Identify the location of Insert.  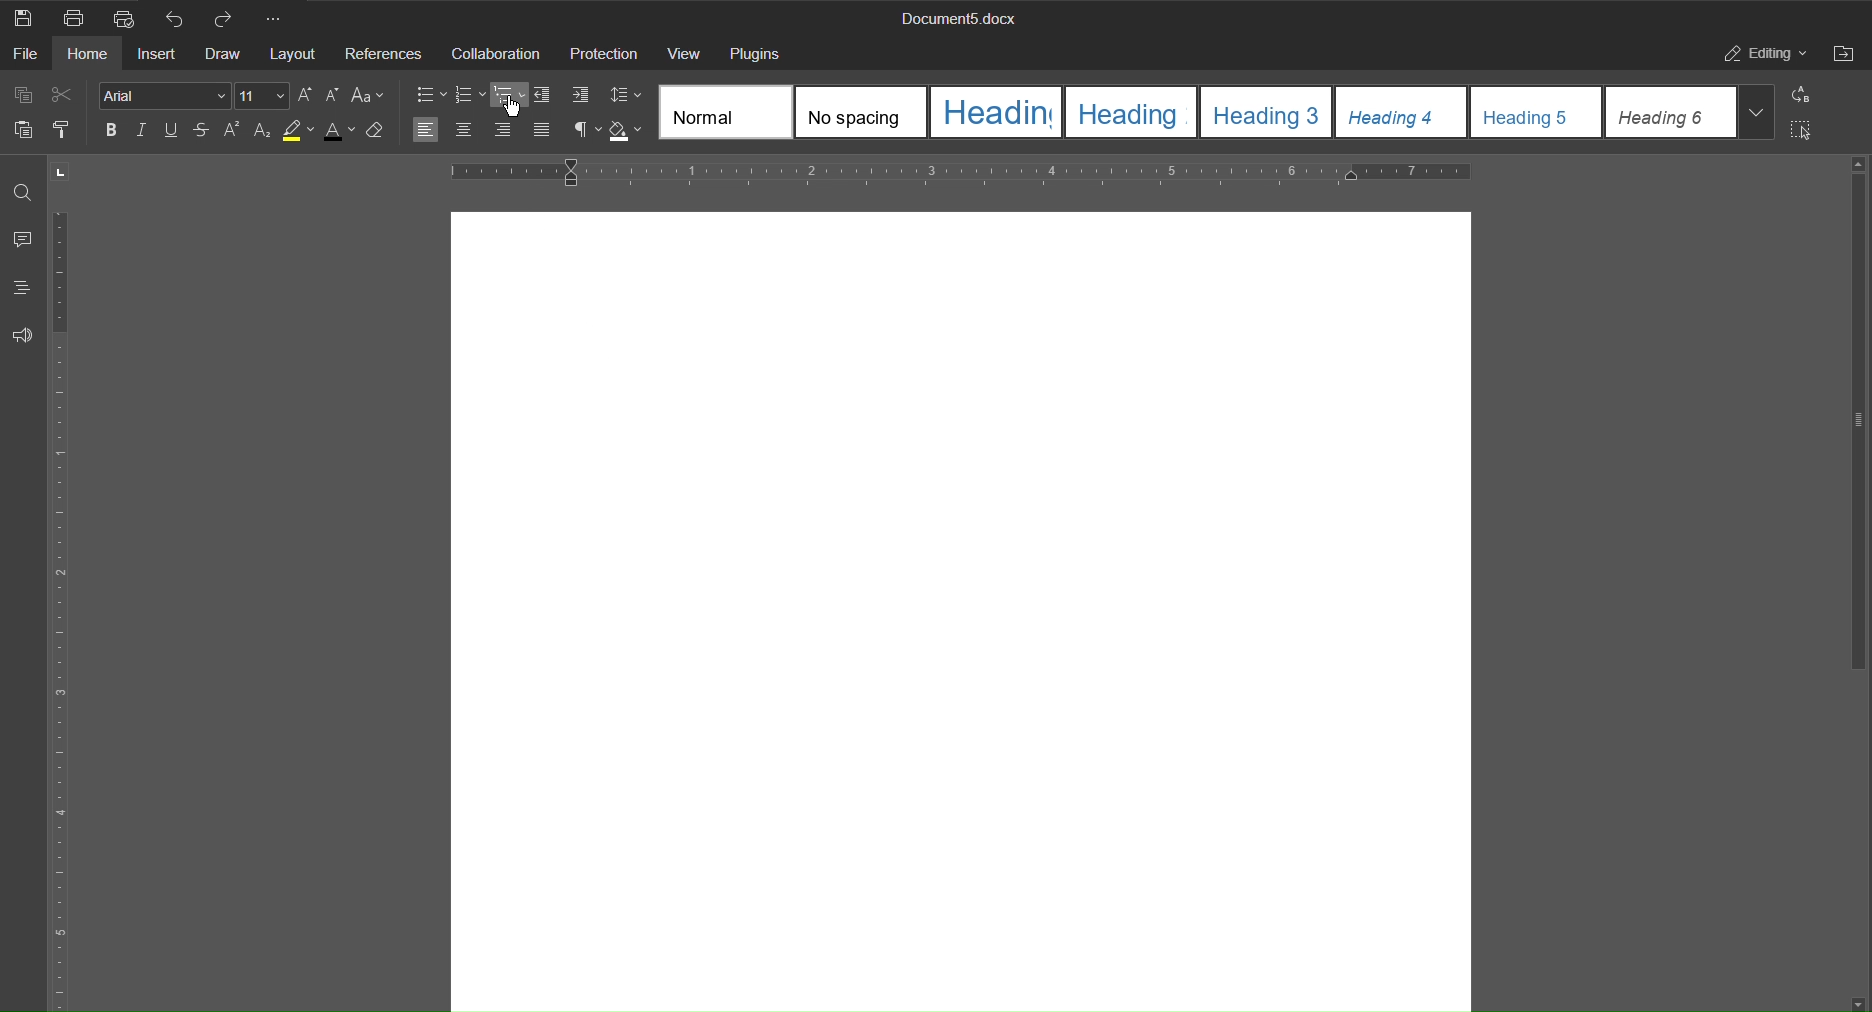
(158, 56).